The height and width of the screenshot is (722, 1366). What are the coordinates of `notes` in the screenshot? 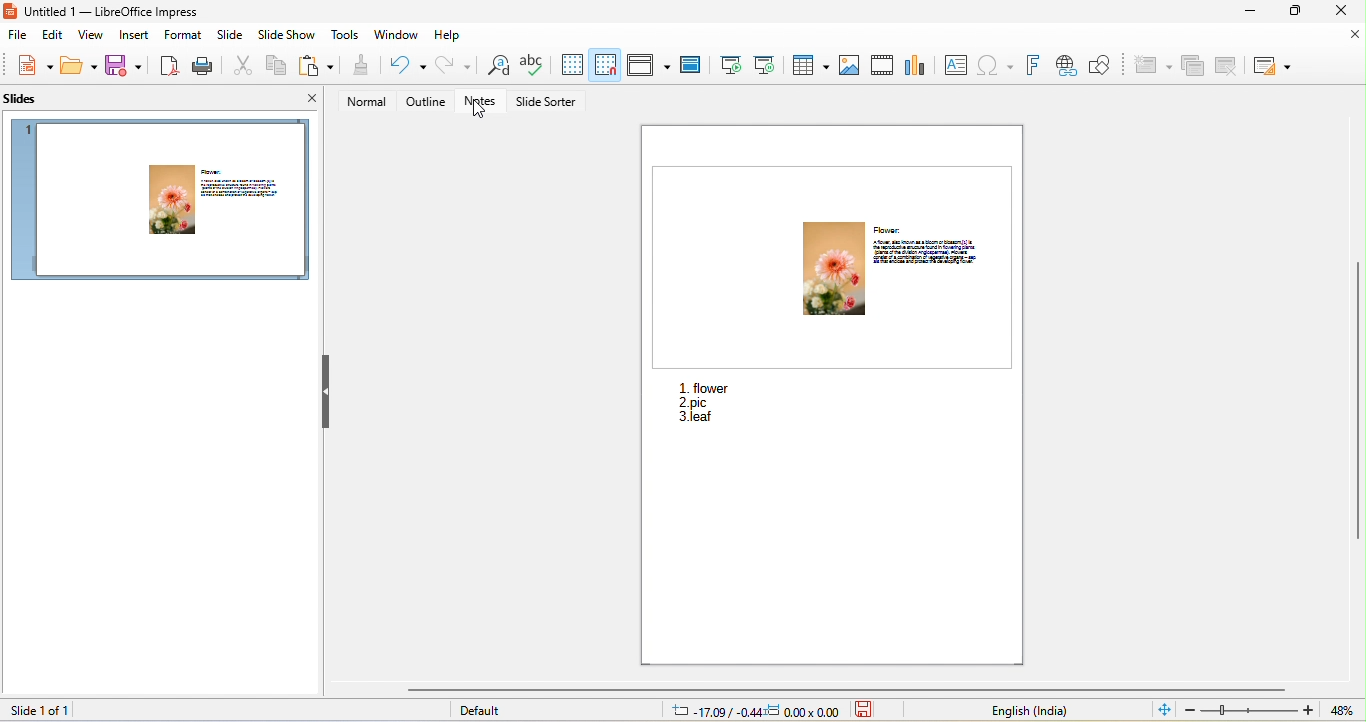 It's located at (481, 102).